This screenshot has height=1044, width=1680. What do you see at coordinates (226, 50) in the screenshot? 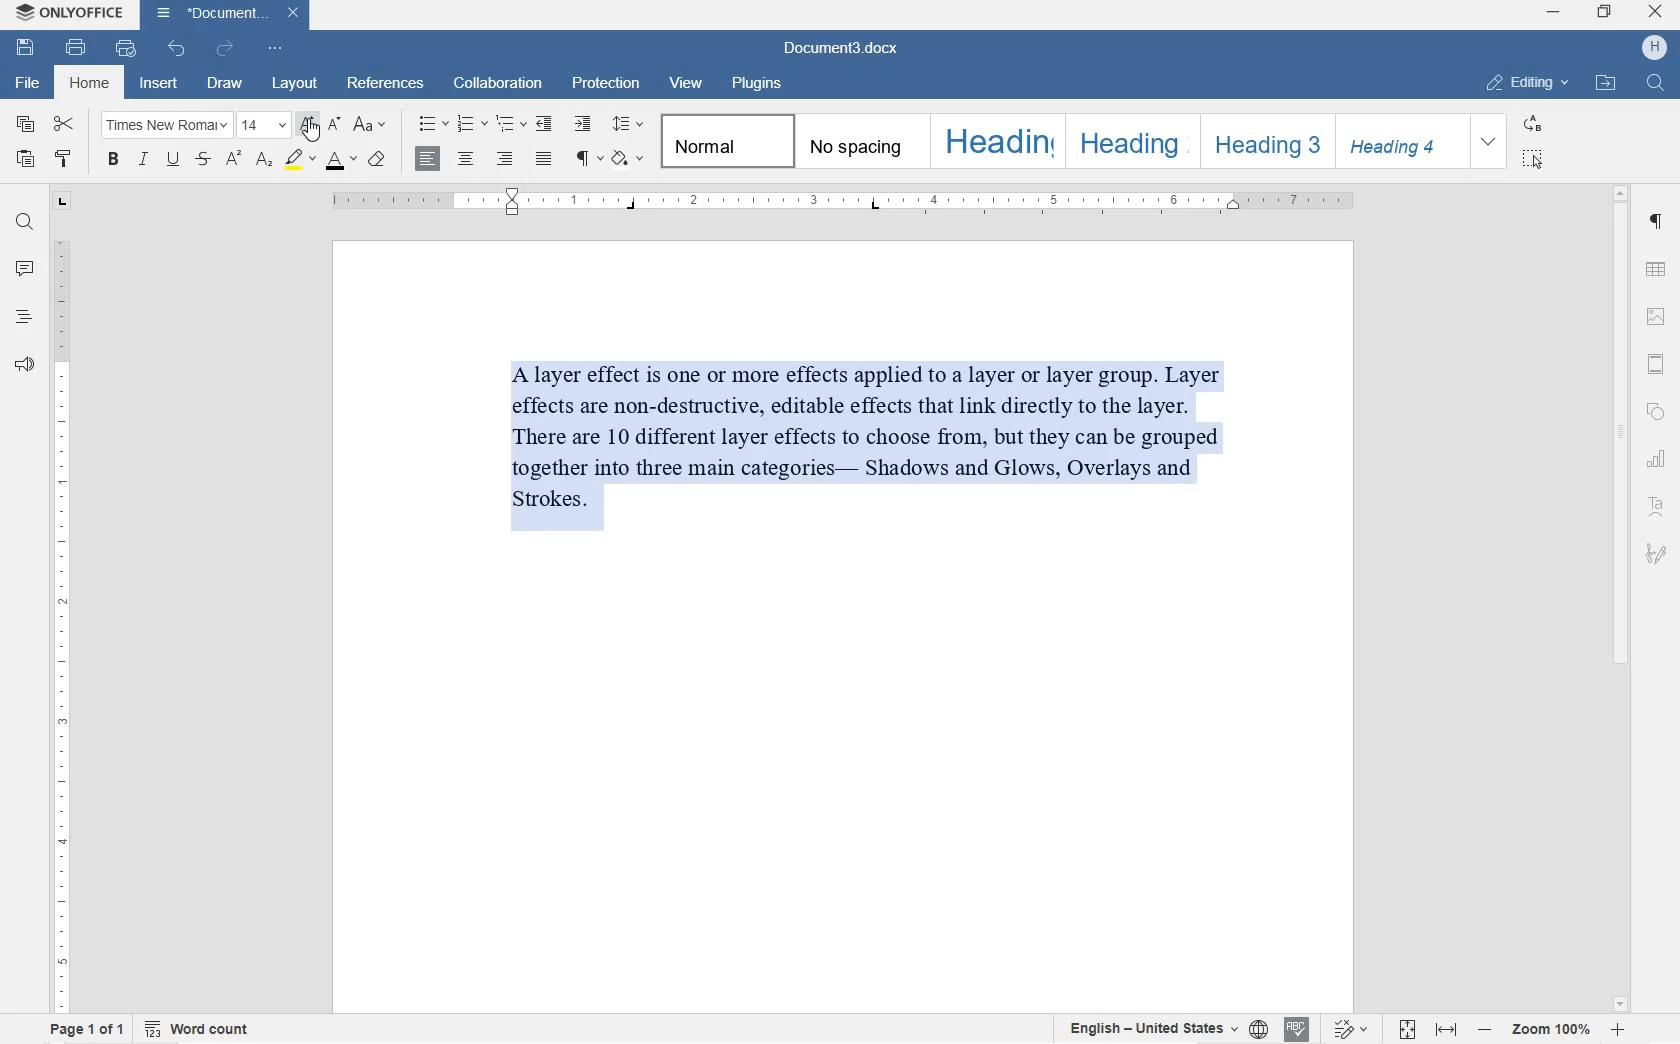
I see `redo` at bounding box center [226, 50].